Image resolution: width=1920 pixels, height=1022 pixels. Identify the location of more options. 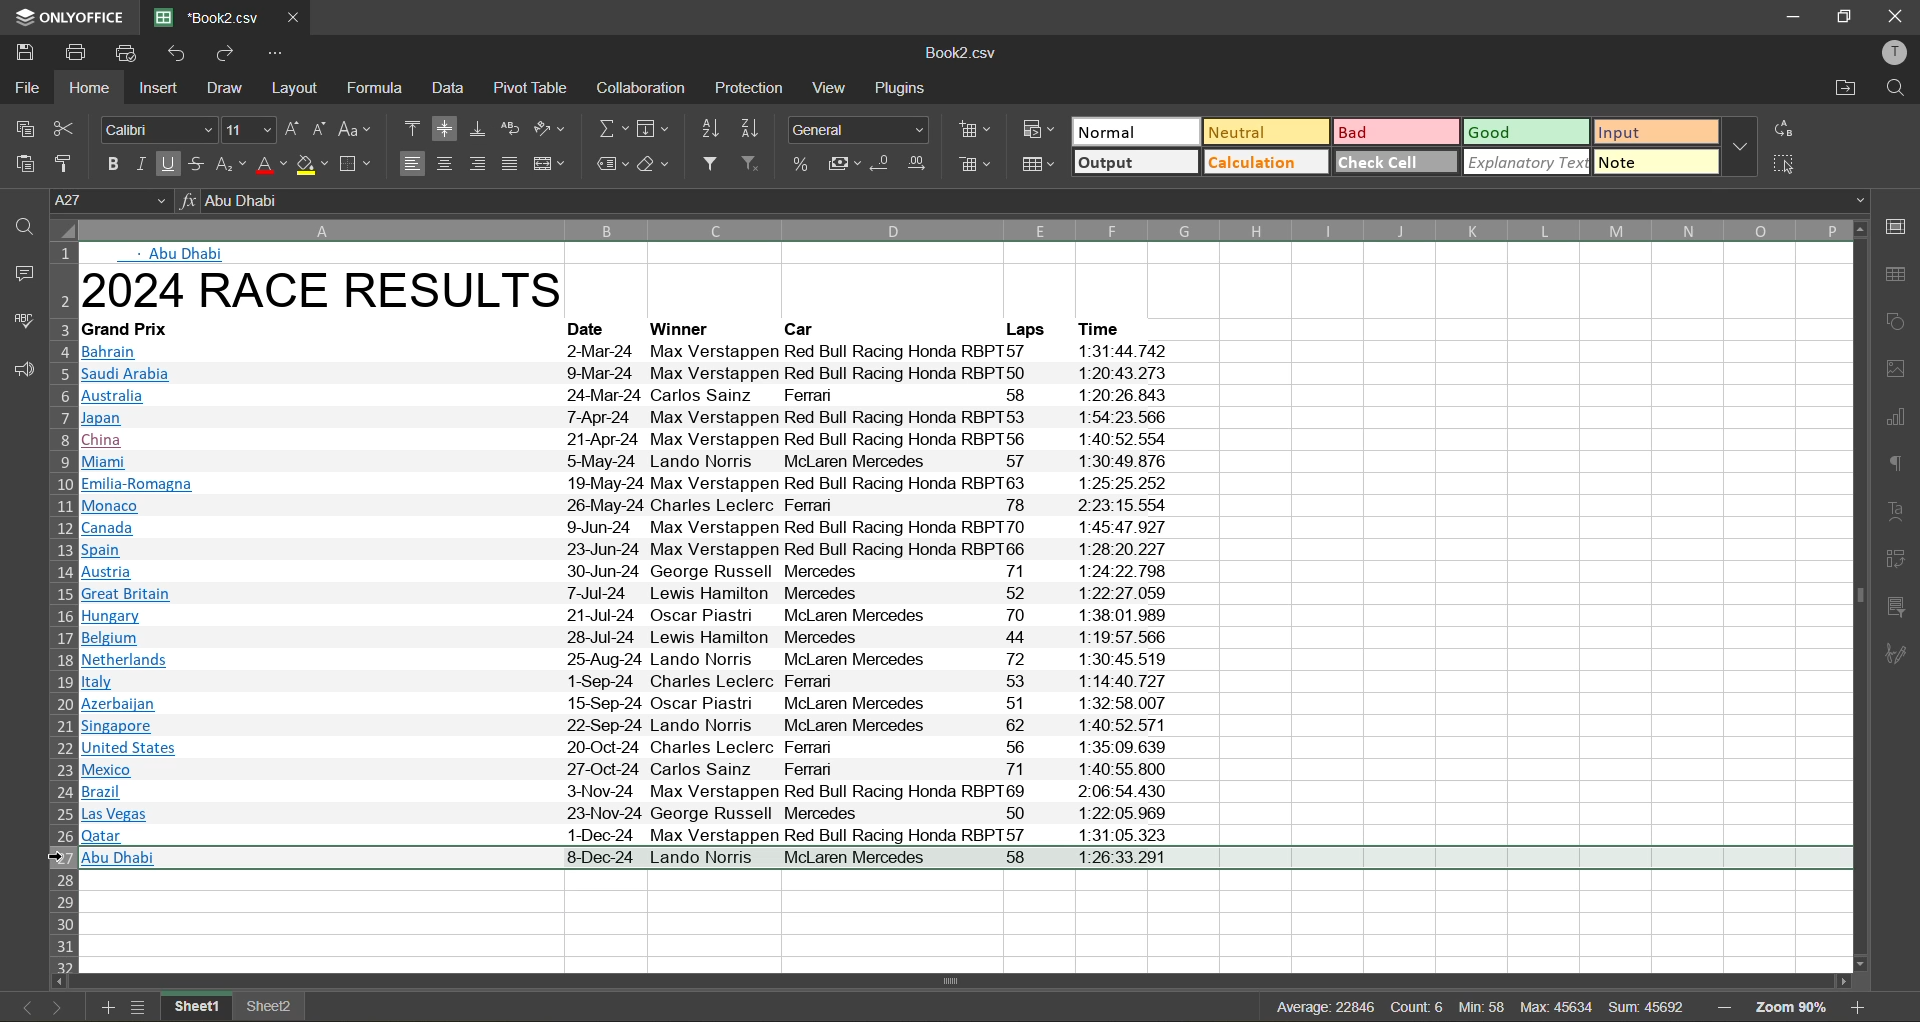
(1744, 149).